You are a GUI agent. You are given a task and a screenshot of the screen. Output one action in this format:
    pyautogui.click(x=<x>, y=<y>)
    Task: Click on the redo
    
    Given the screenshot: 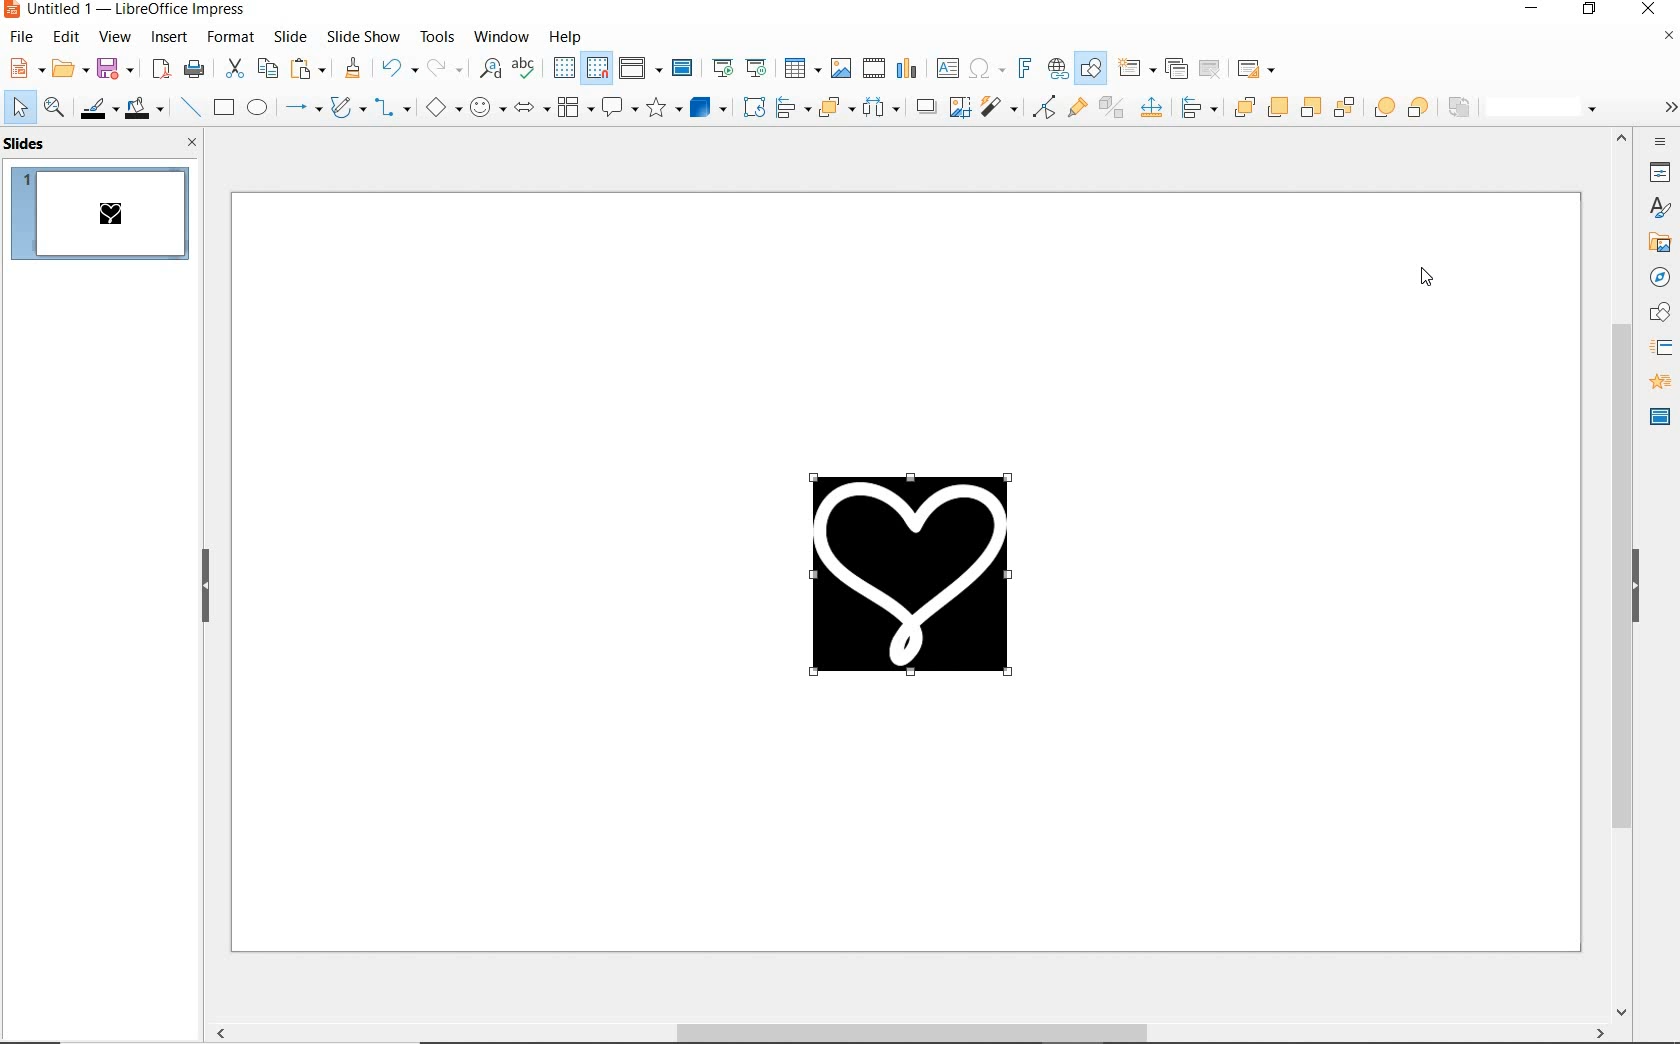 What is the action you would take?
    pyautogui.click(x=444, y=69)
    